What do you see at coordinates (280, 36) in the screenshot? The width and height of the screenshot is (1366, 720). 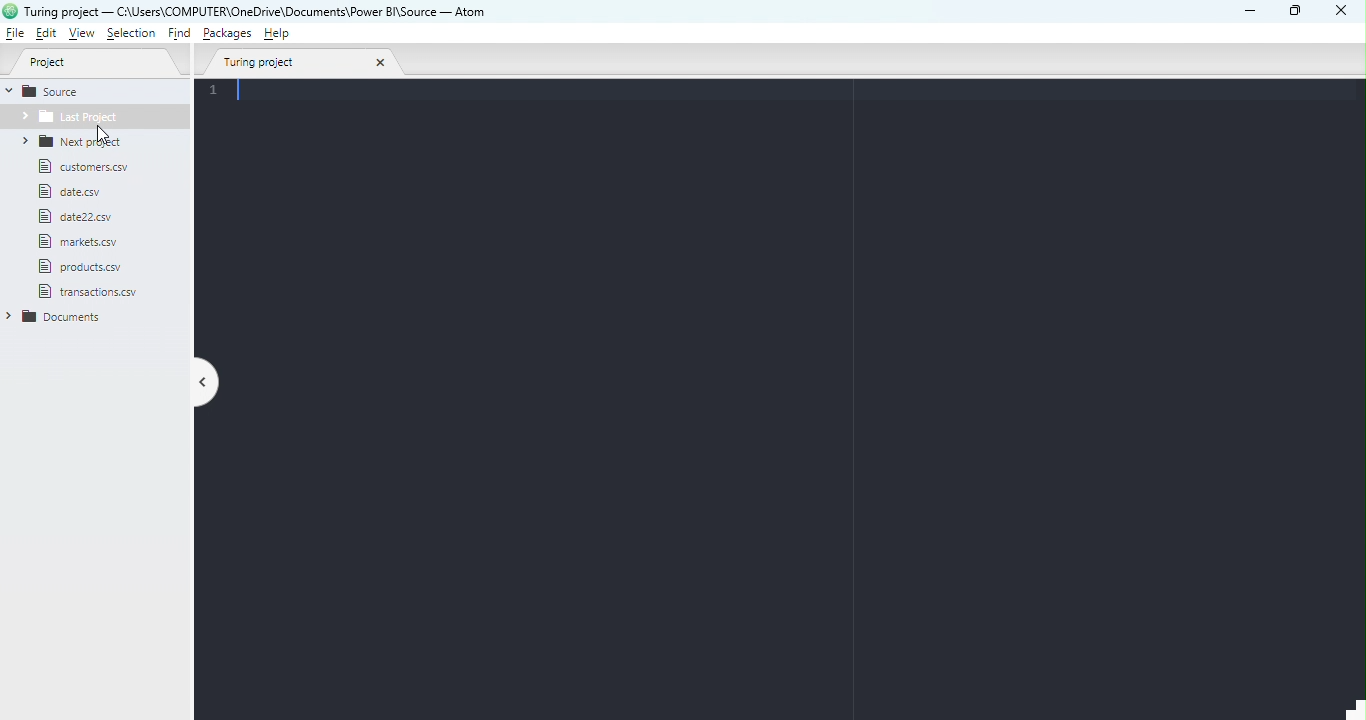 I see `Help` at bounding box center [280, 36].